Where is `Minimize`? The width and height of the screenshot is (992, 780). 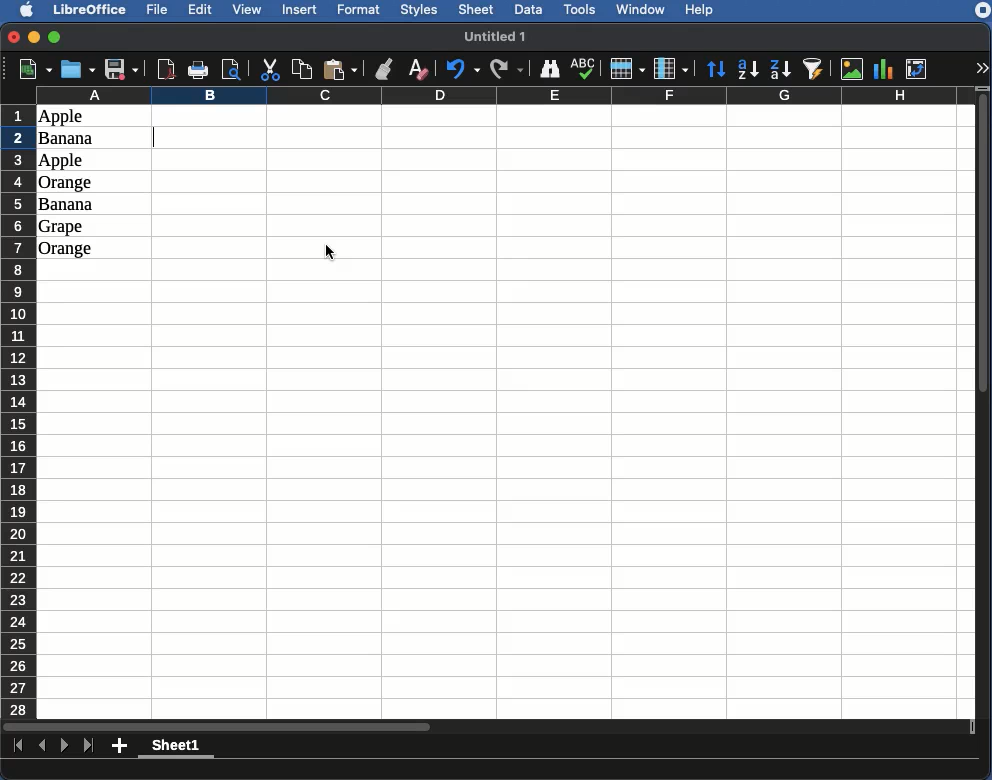
Minimize is located at coordinates (35, 37).